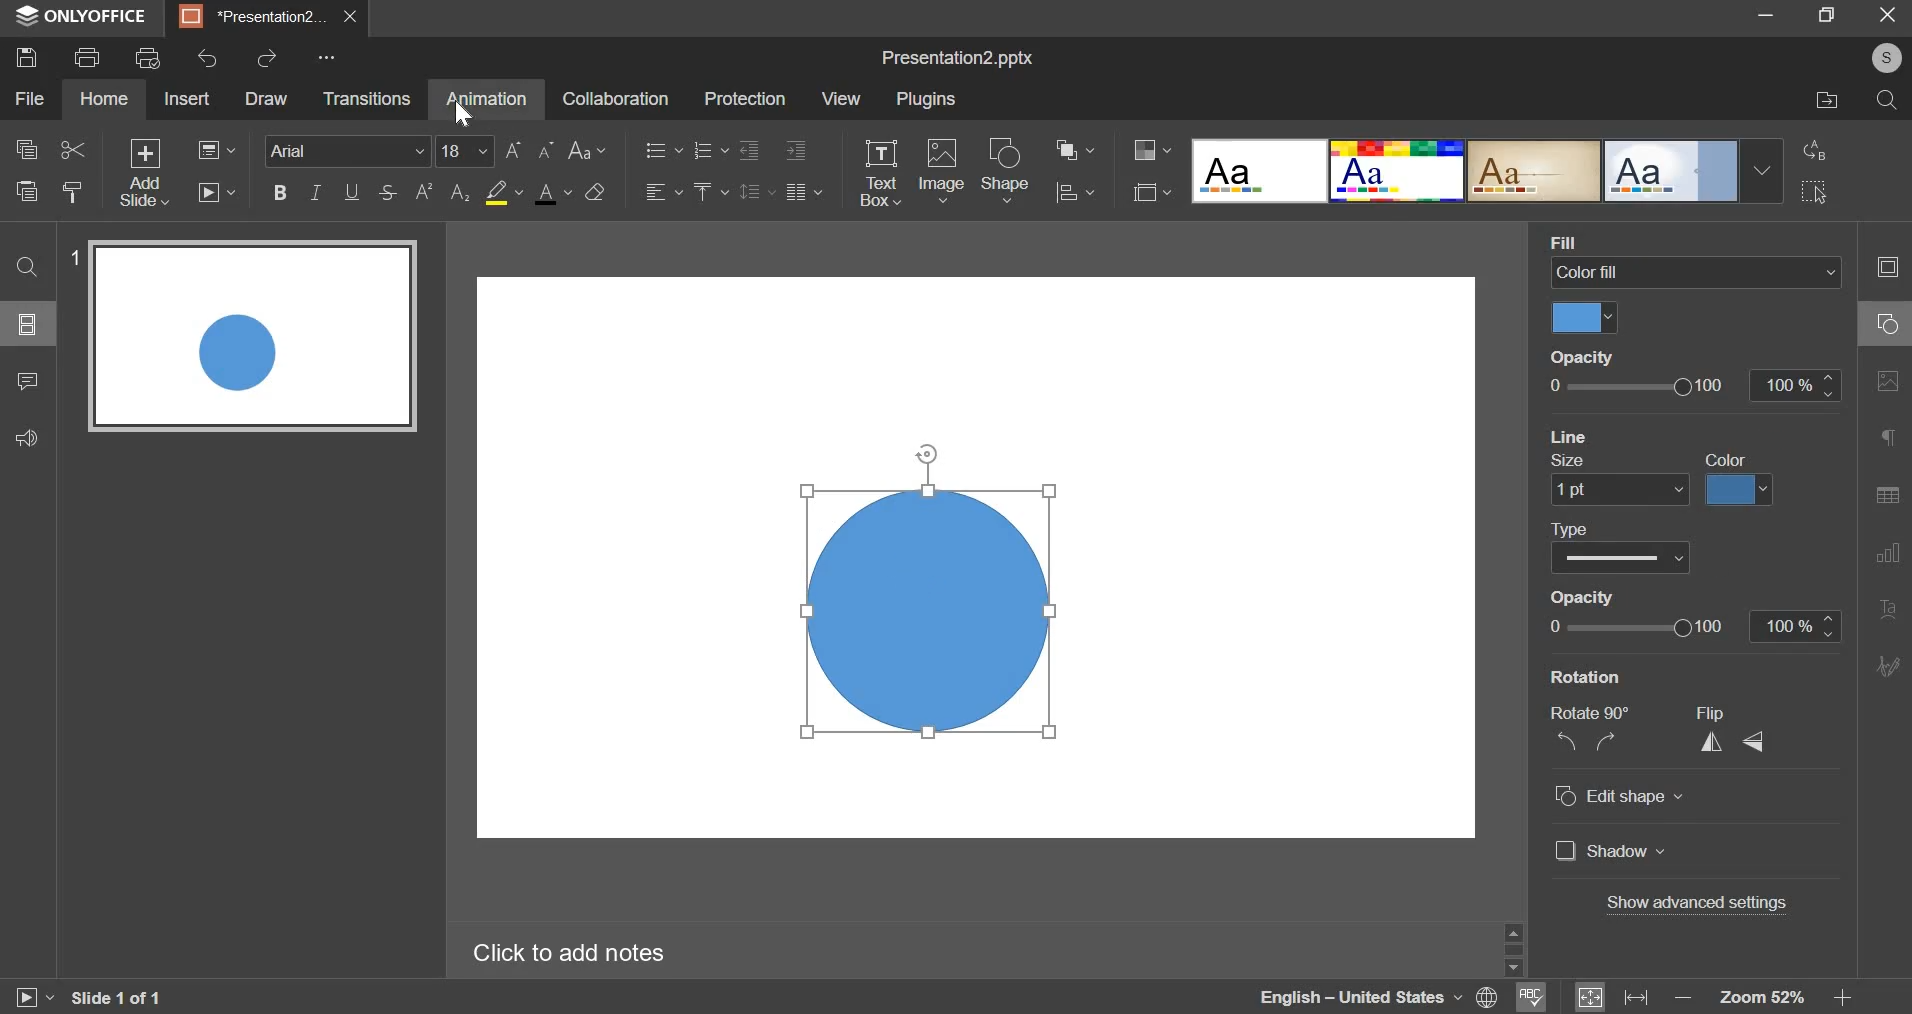 This screenshot has height=1014, width=1912. I want to click on view, so click(840, 99).